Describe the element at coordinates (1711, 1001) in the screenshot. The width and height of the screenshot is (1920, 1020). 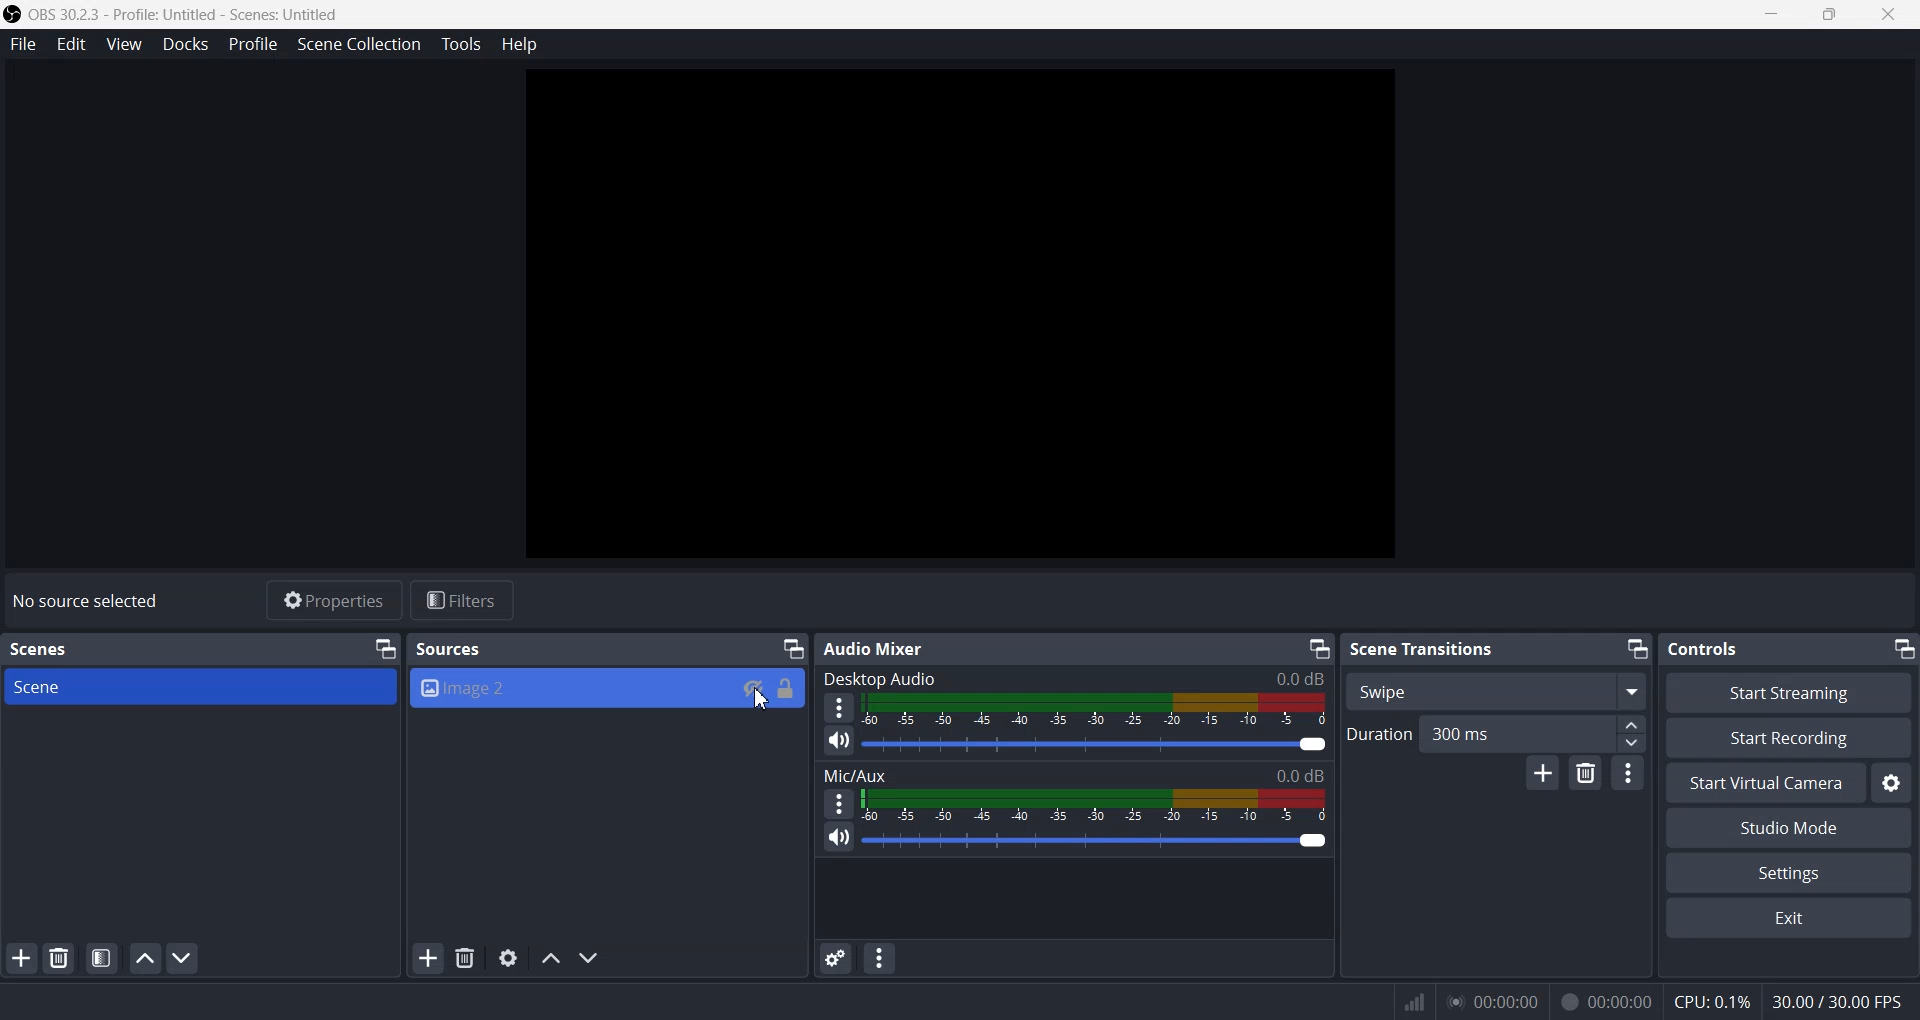
I see `CPU: 0.1%` at that location.